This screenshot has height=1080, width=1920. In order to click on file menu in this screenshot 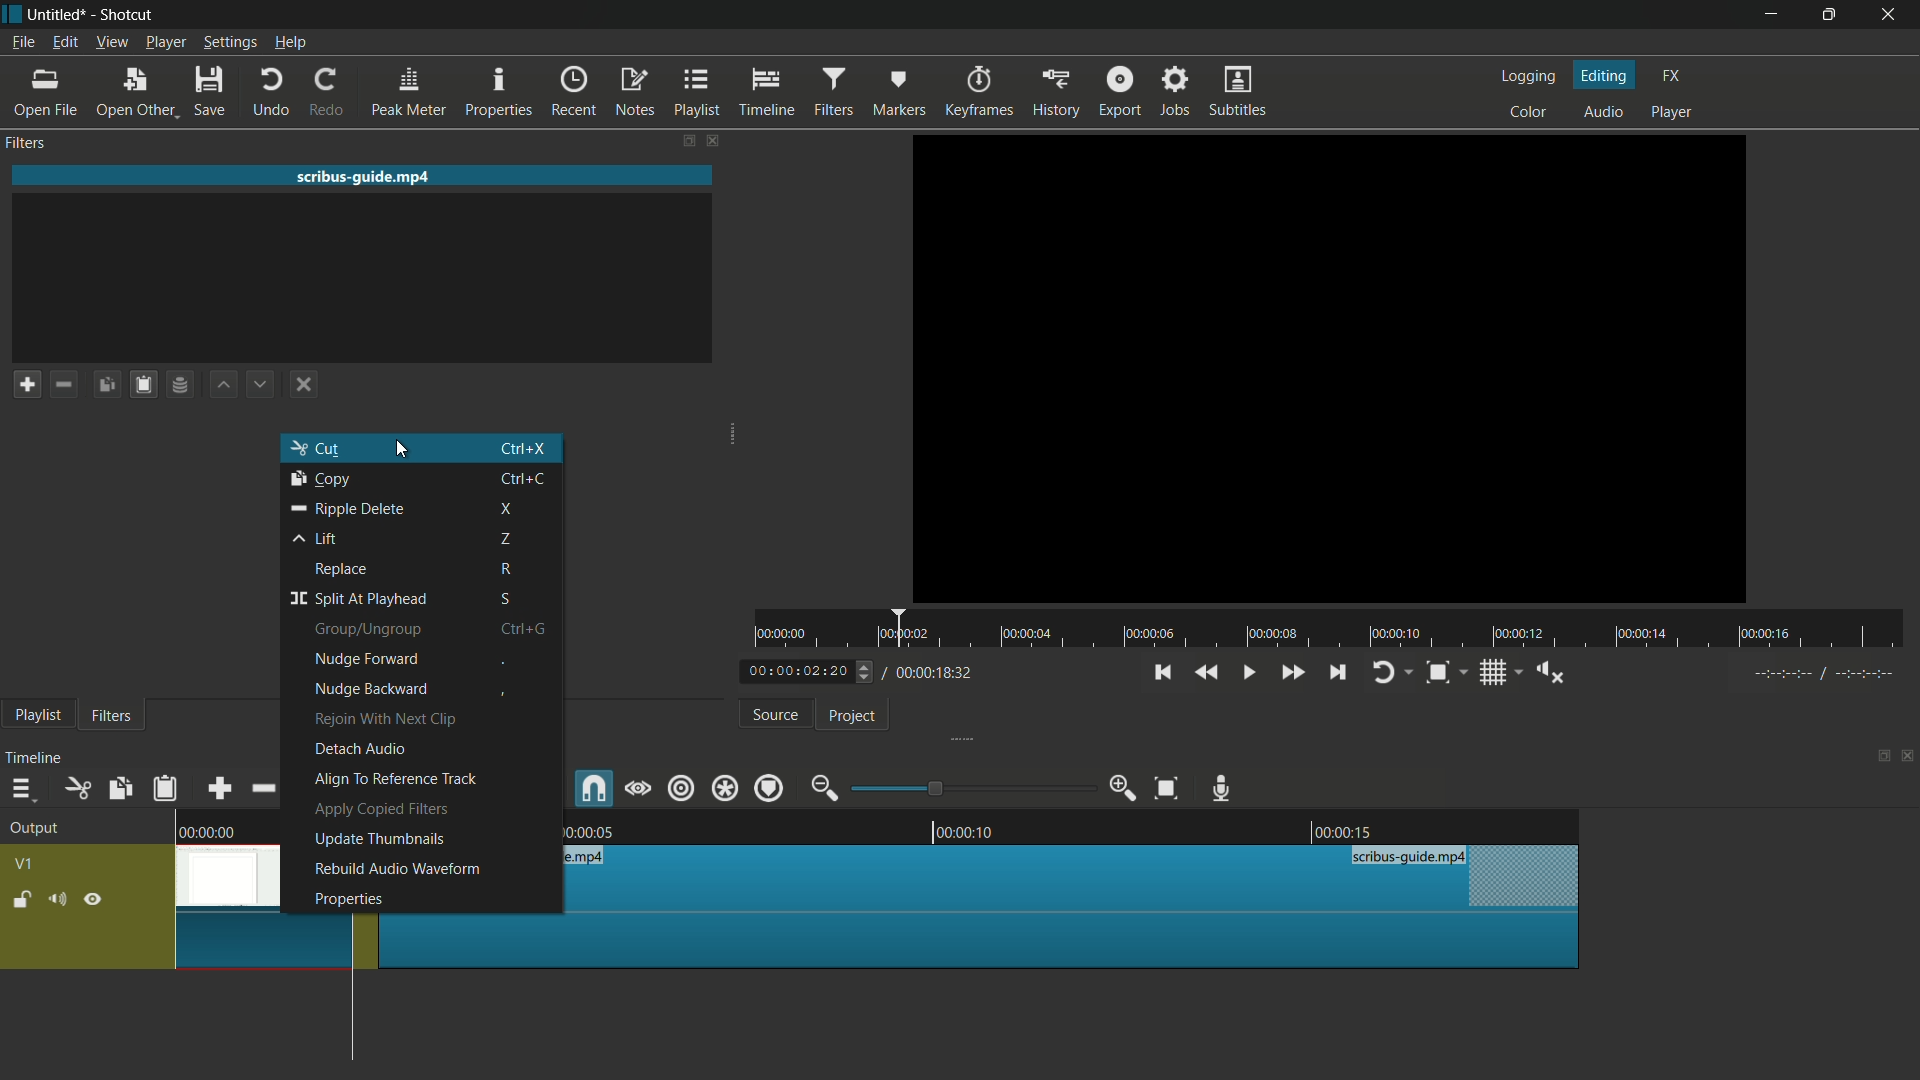, I will do `click(22, 42)`.